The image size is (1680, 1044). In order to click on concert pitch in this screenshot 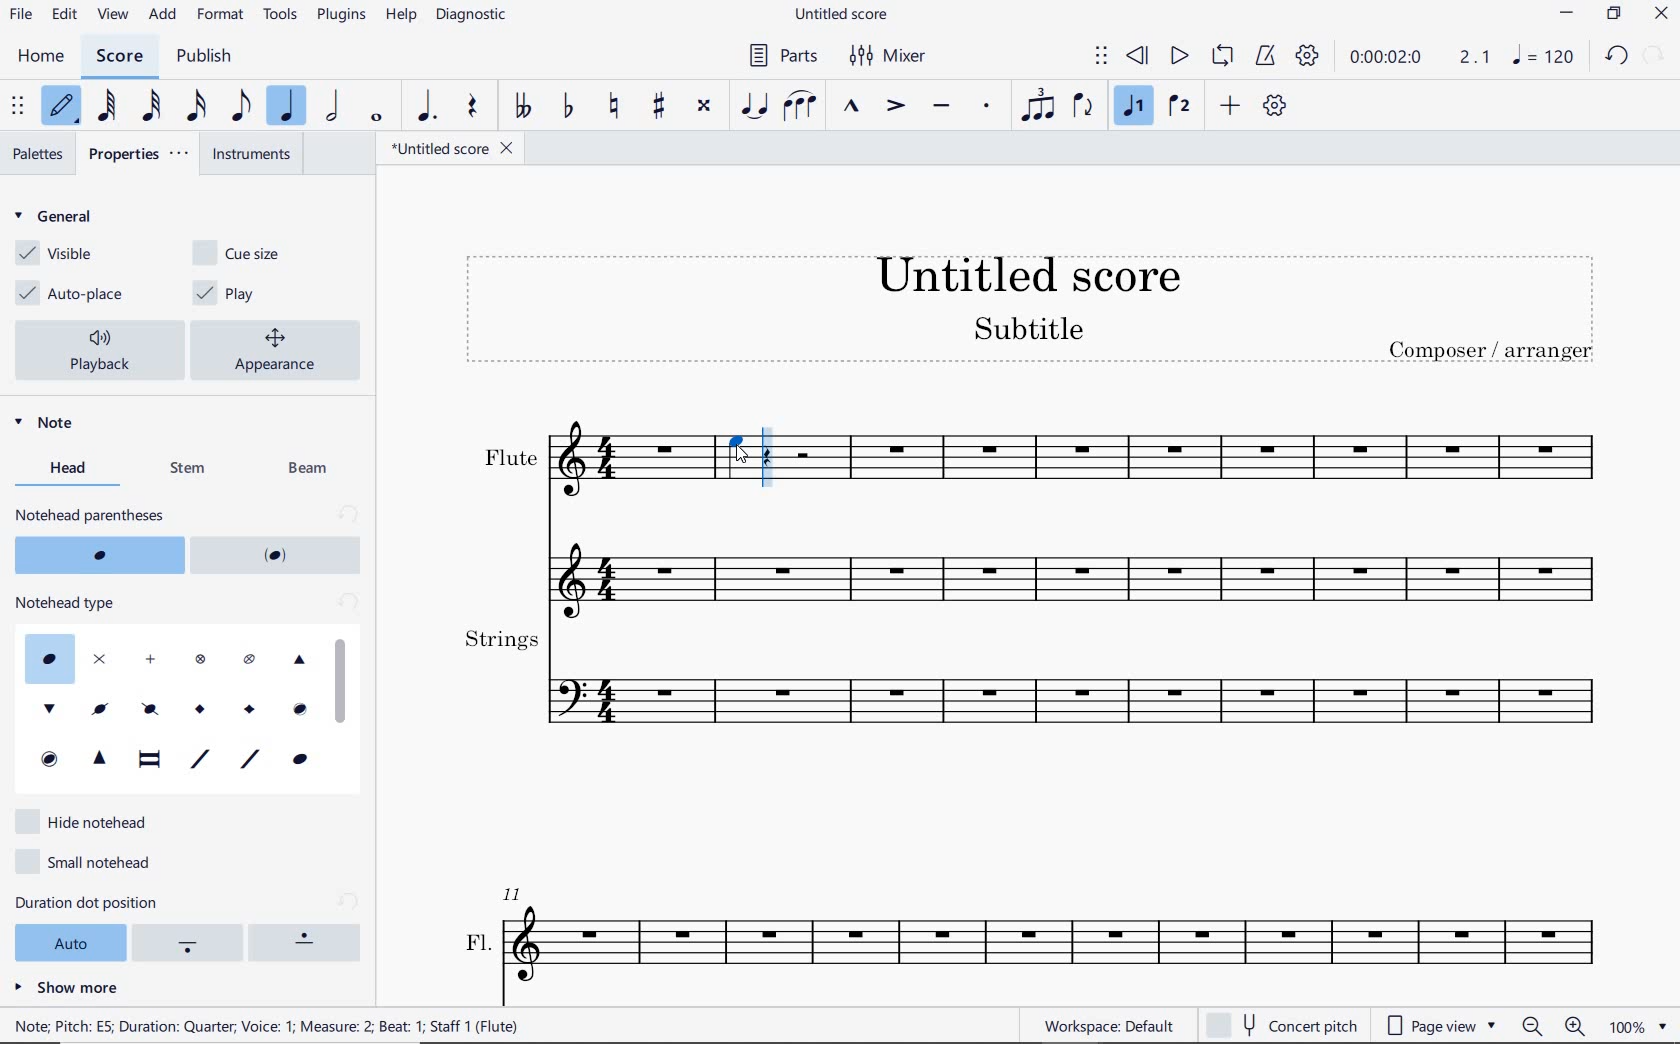, I will do `click(1281, 1022)`.